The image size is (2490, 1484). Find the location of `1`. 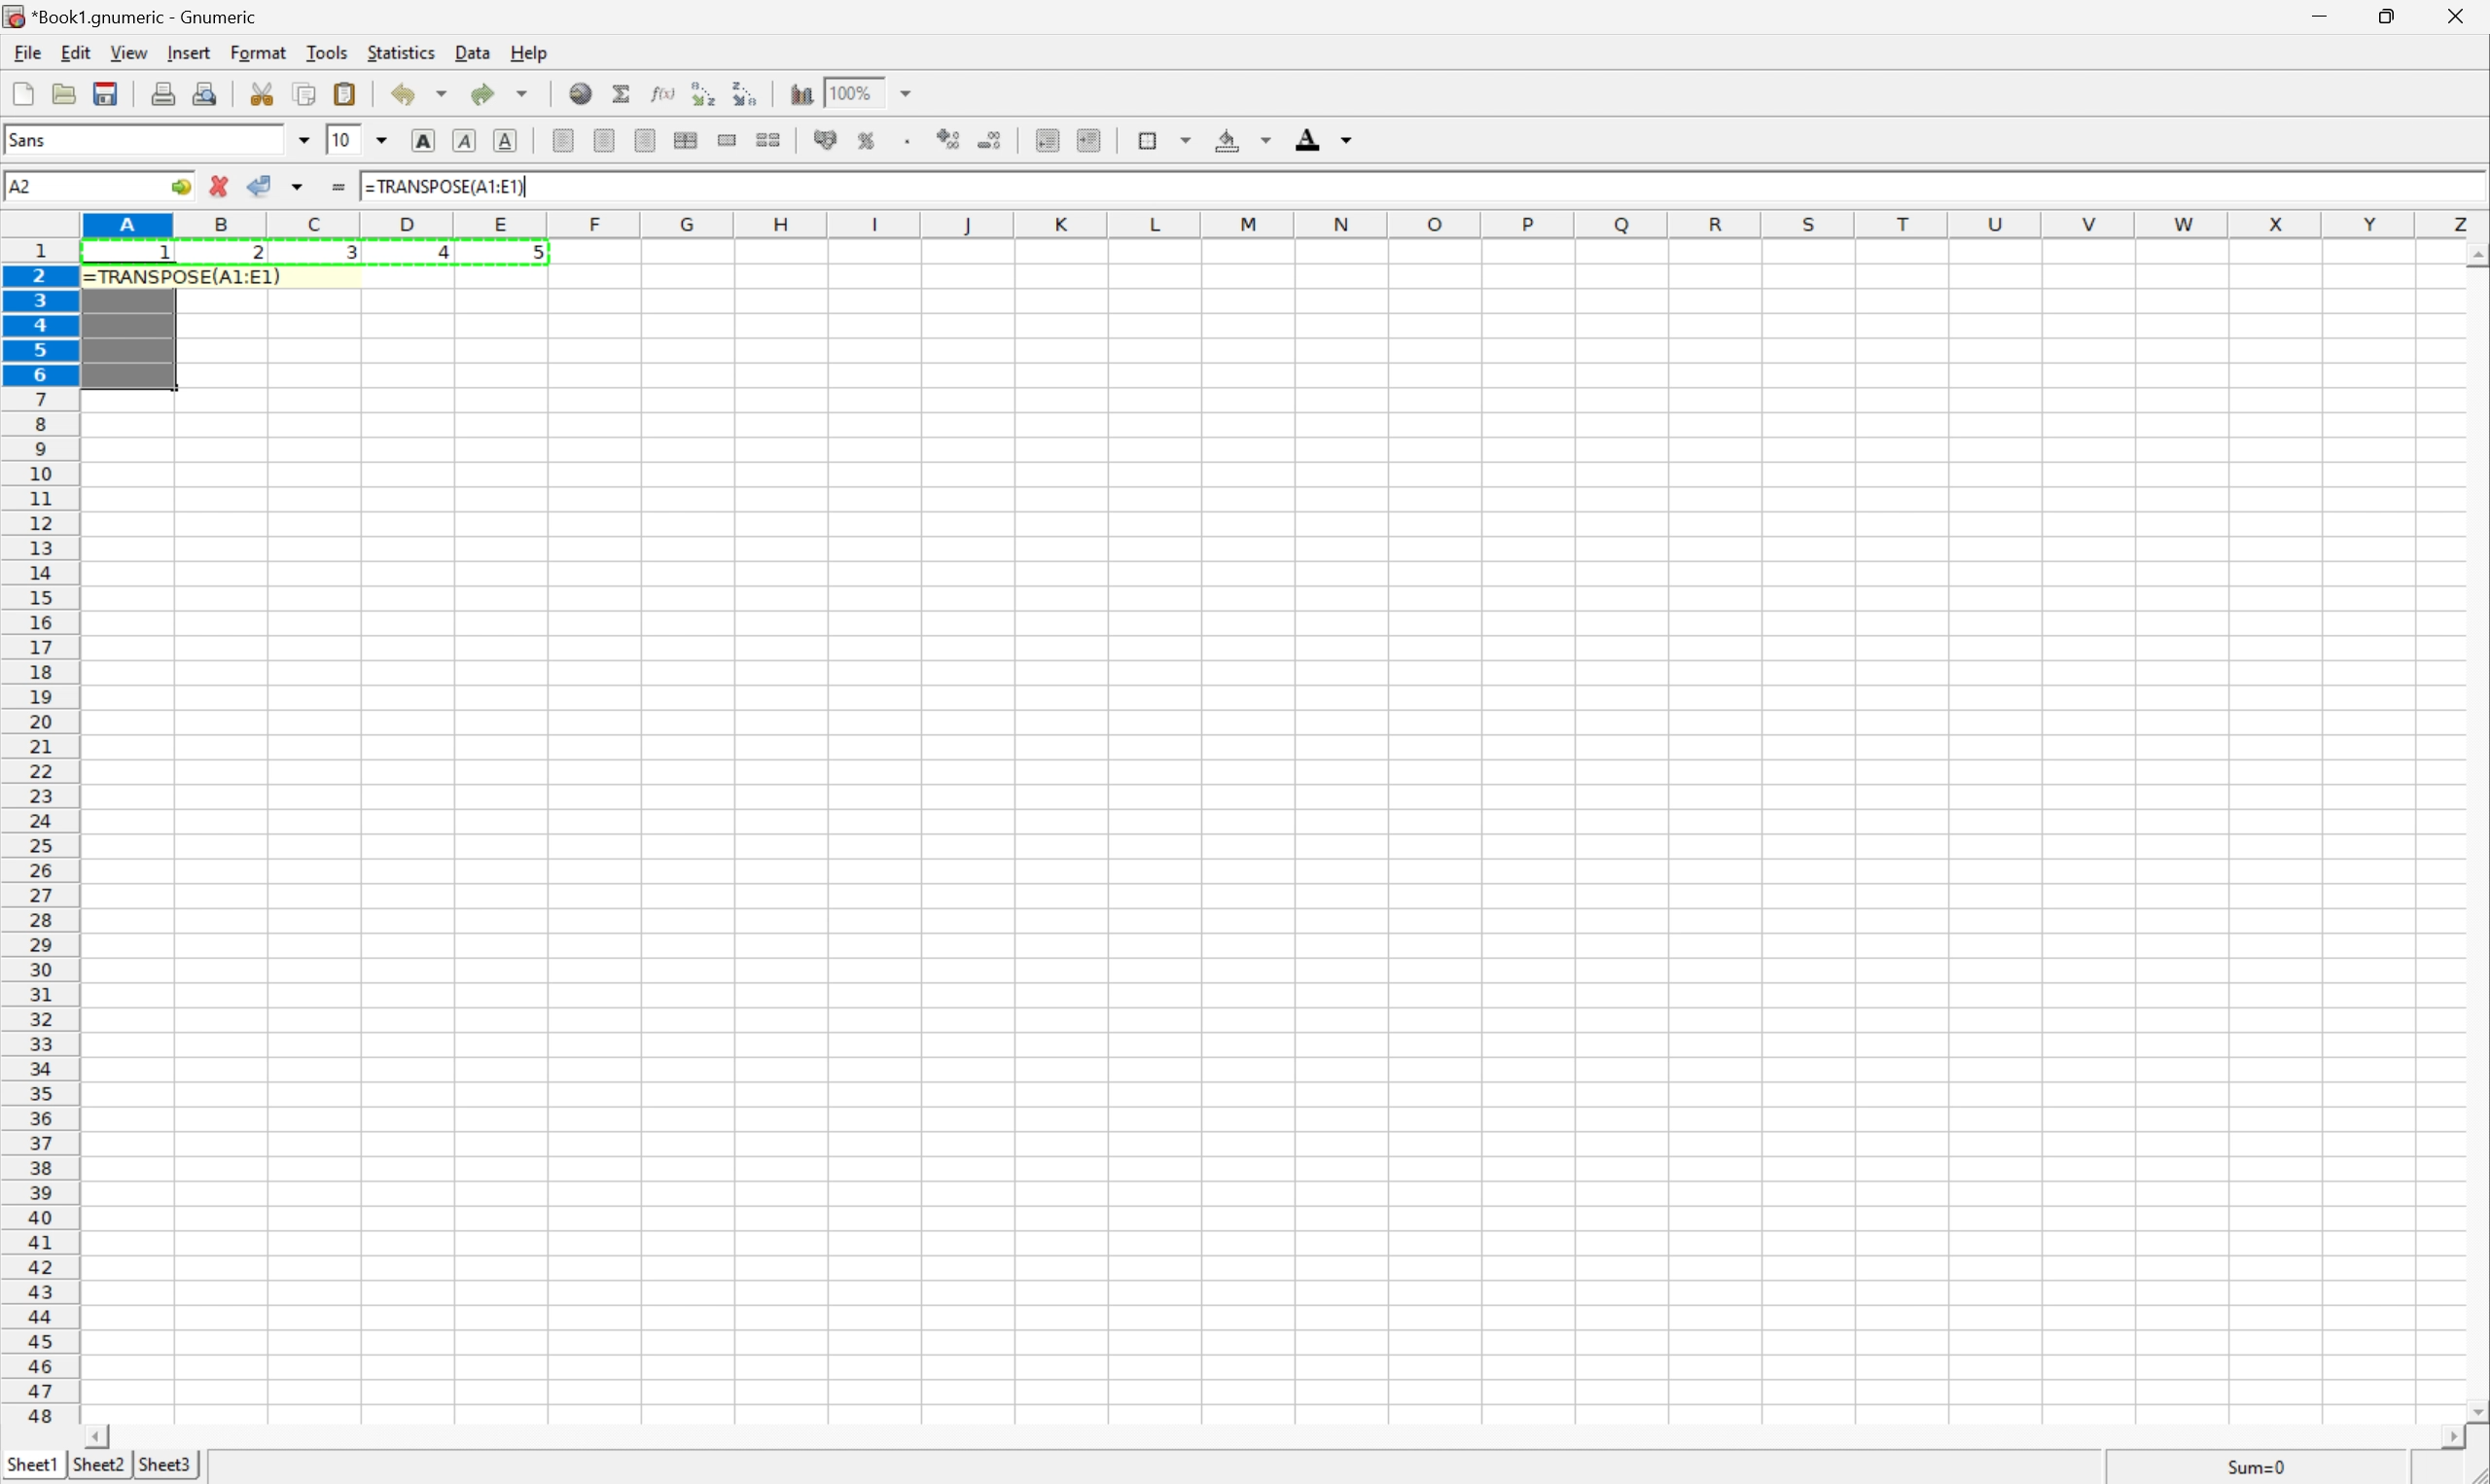

1 is located at coordinates (167, 258).